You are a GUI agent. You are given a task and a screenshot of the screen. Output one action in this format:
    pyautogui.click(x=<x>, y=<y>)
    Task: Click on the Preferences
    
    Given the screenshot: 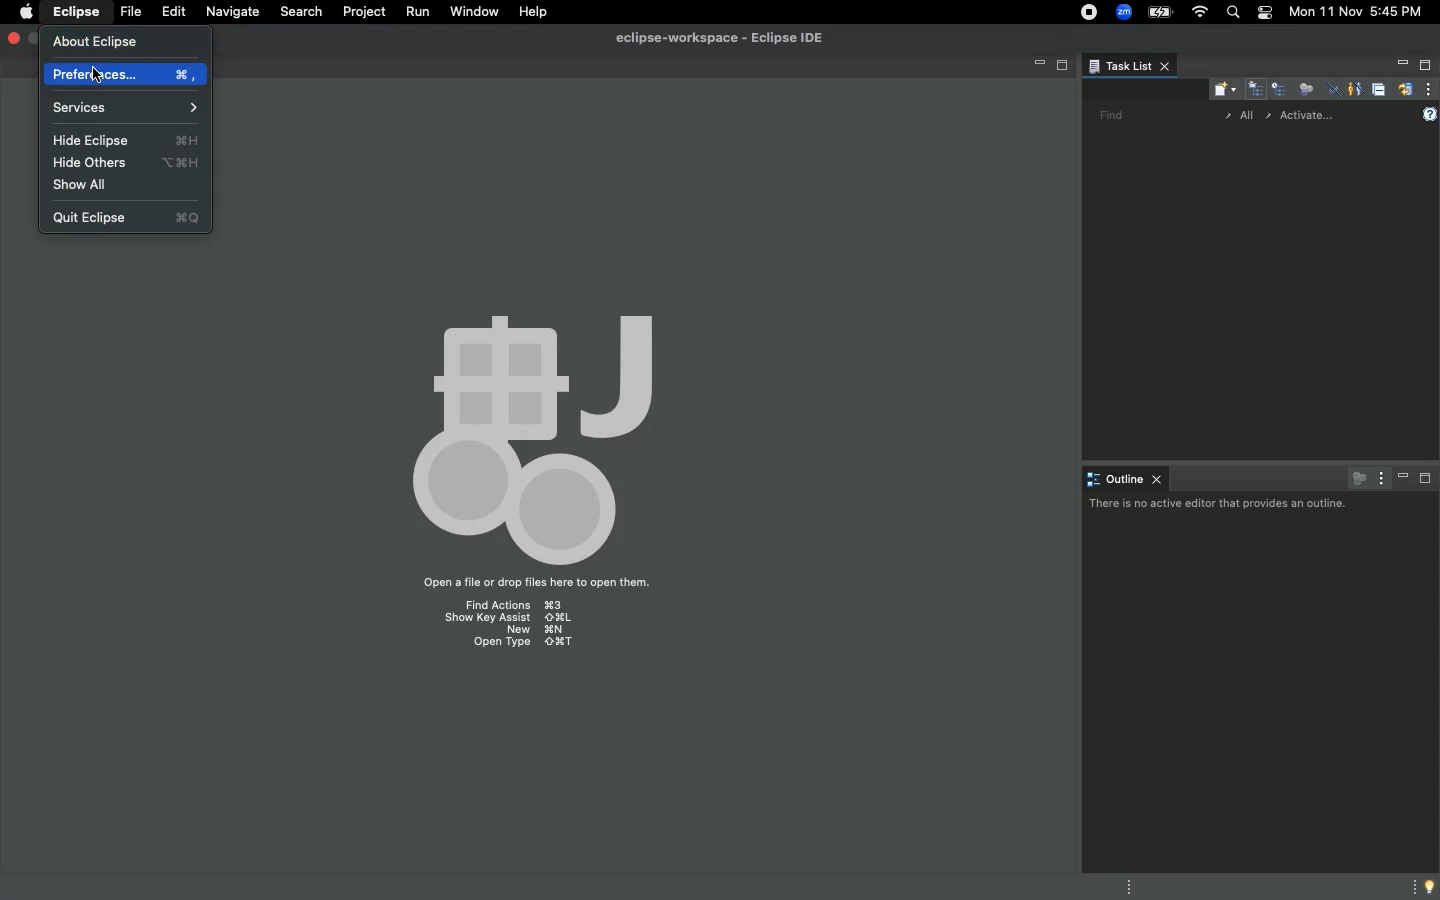 What is the action you would take?
    pyautogui.click(x=126, y=75)
    